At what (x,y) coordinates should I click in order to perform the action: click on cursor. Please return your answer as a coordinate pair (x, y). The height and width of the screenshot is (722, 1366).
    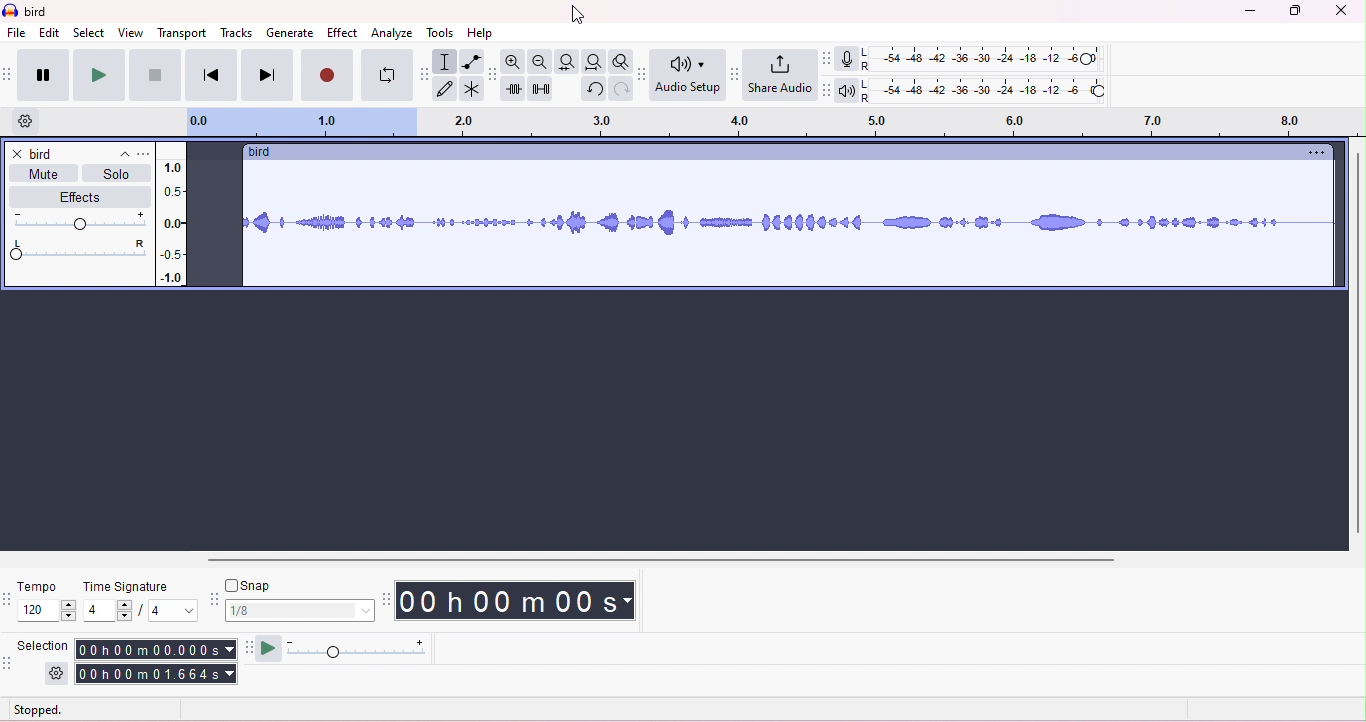
    Looking at the image, I should click on (581, 17).